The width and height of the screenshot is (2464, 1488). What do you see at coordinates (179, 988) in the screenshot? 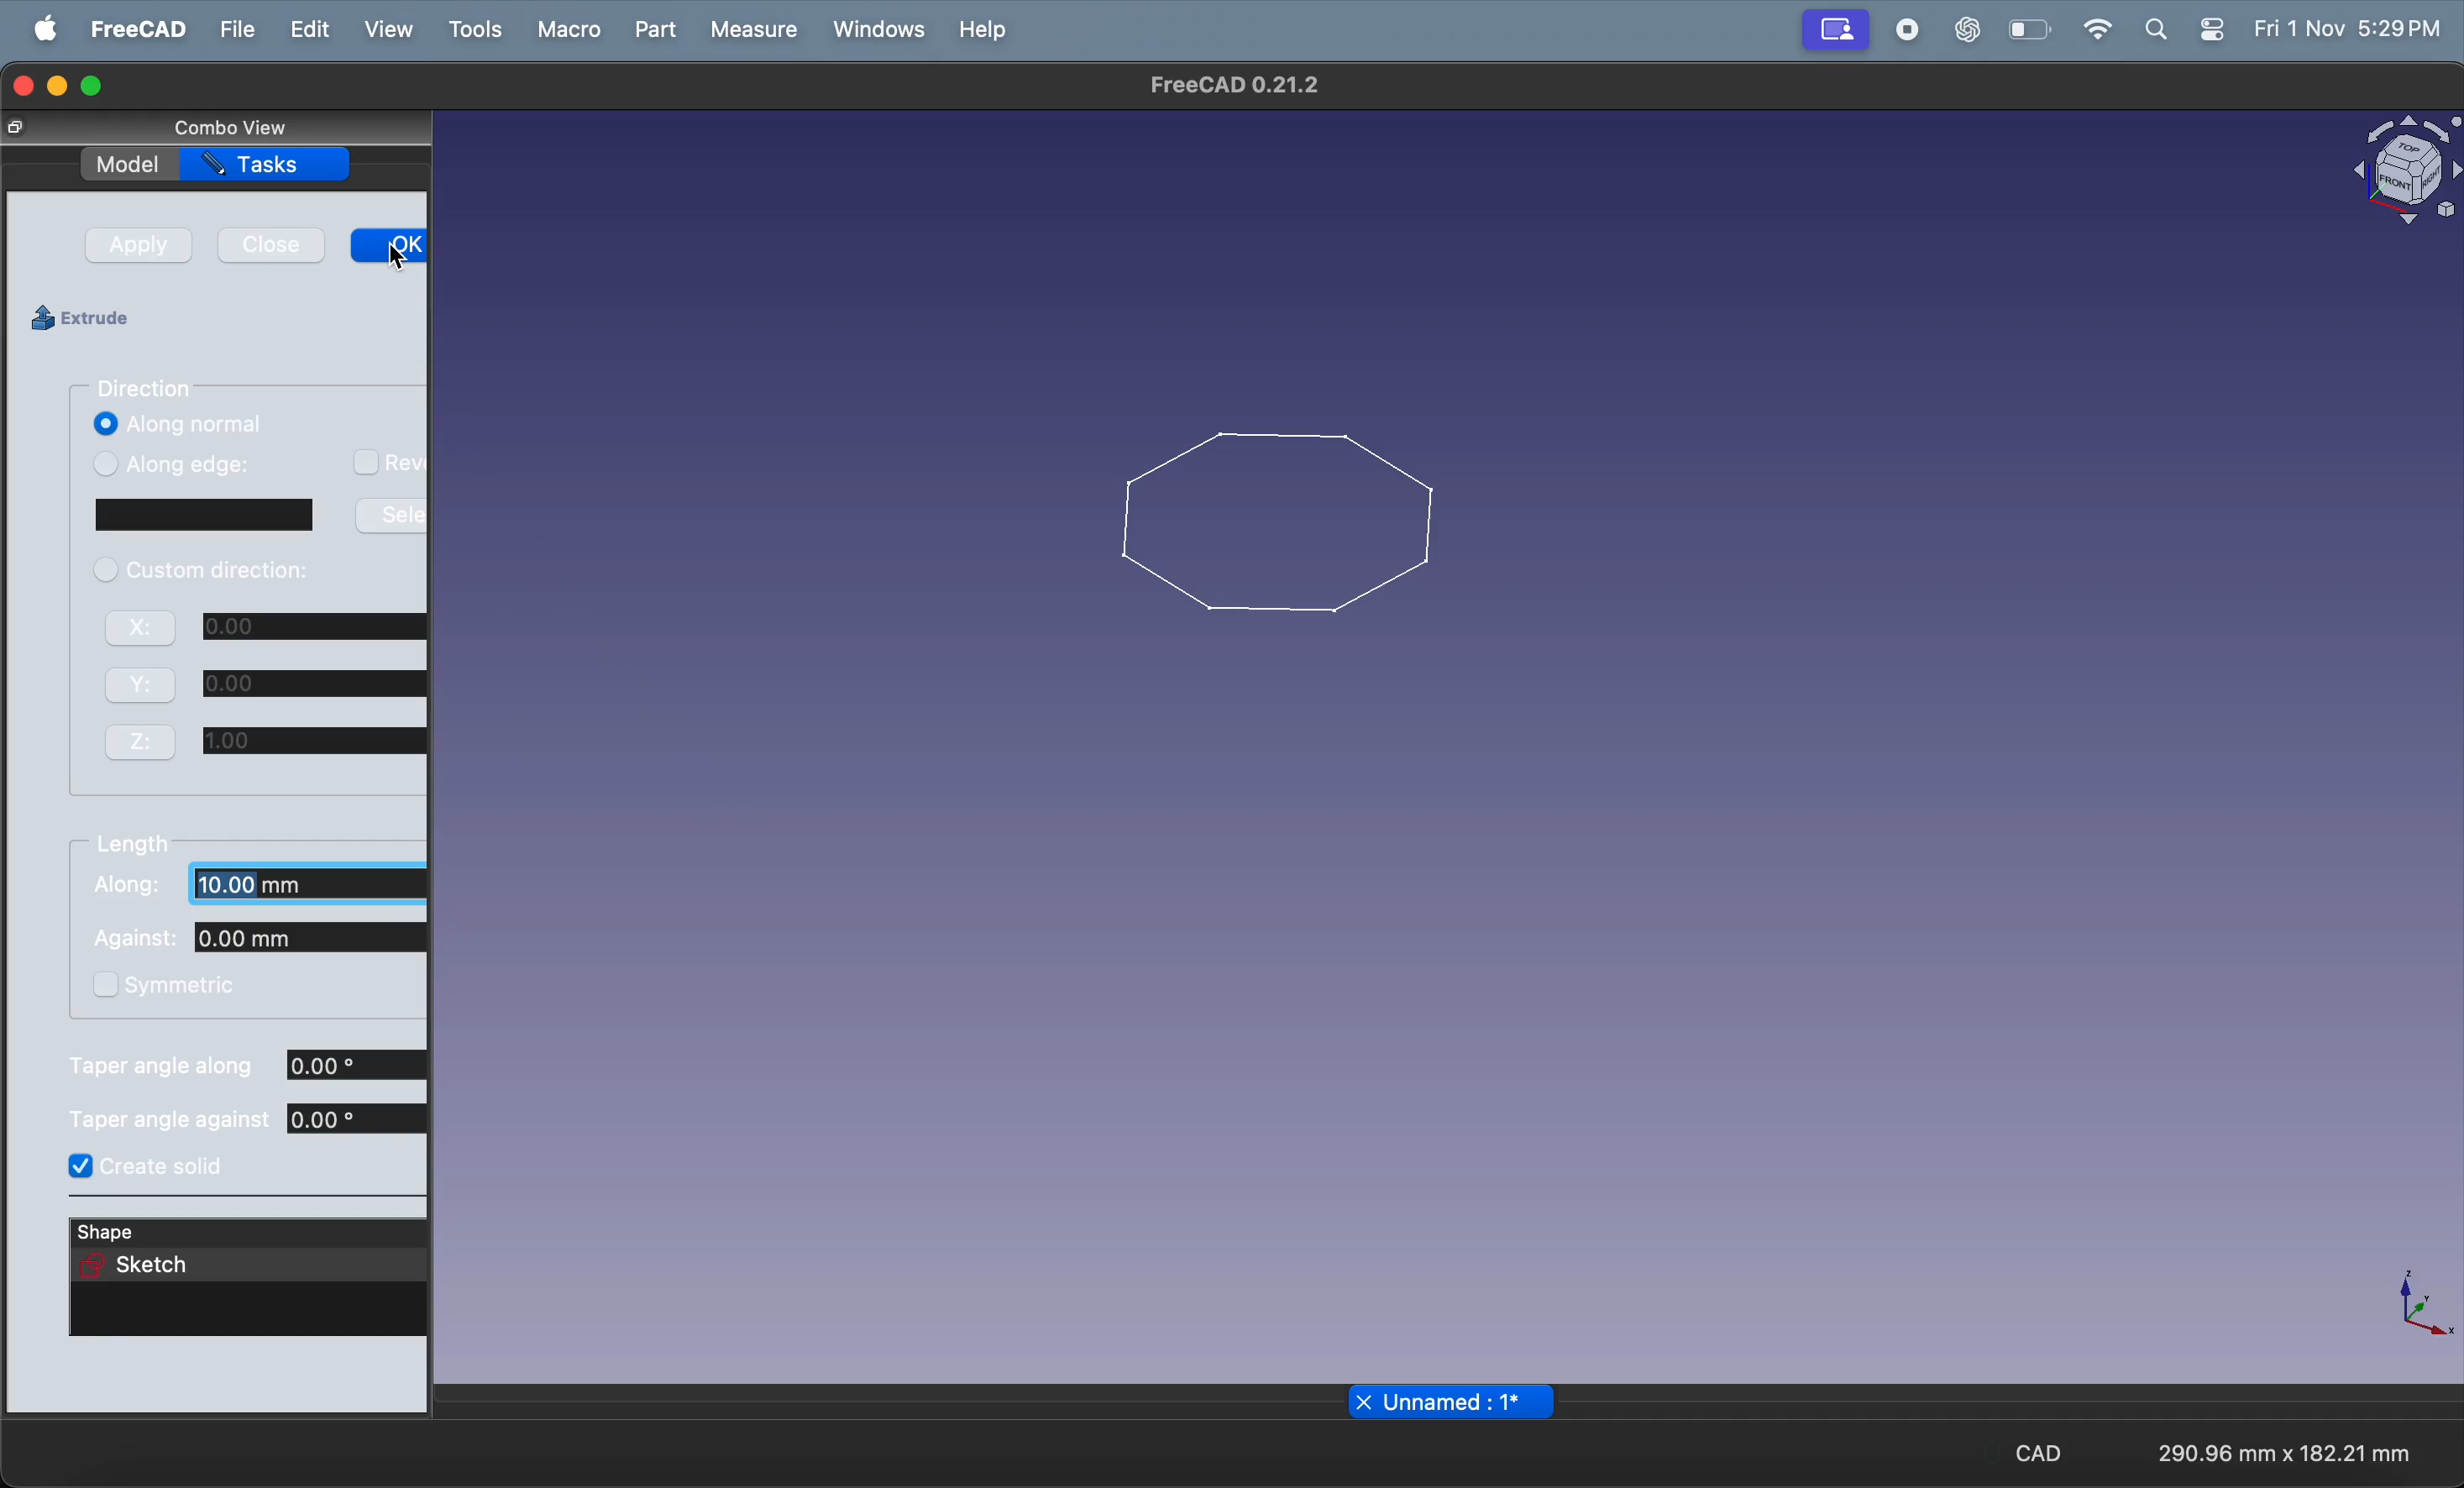
I see `symmetric` at bounding box center [179, 988].